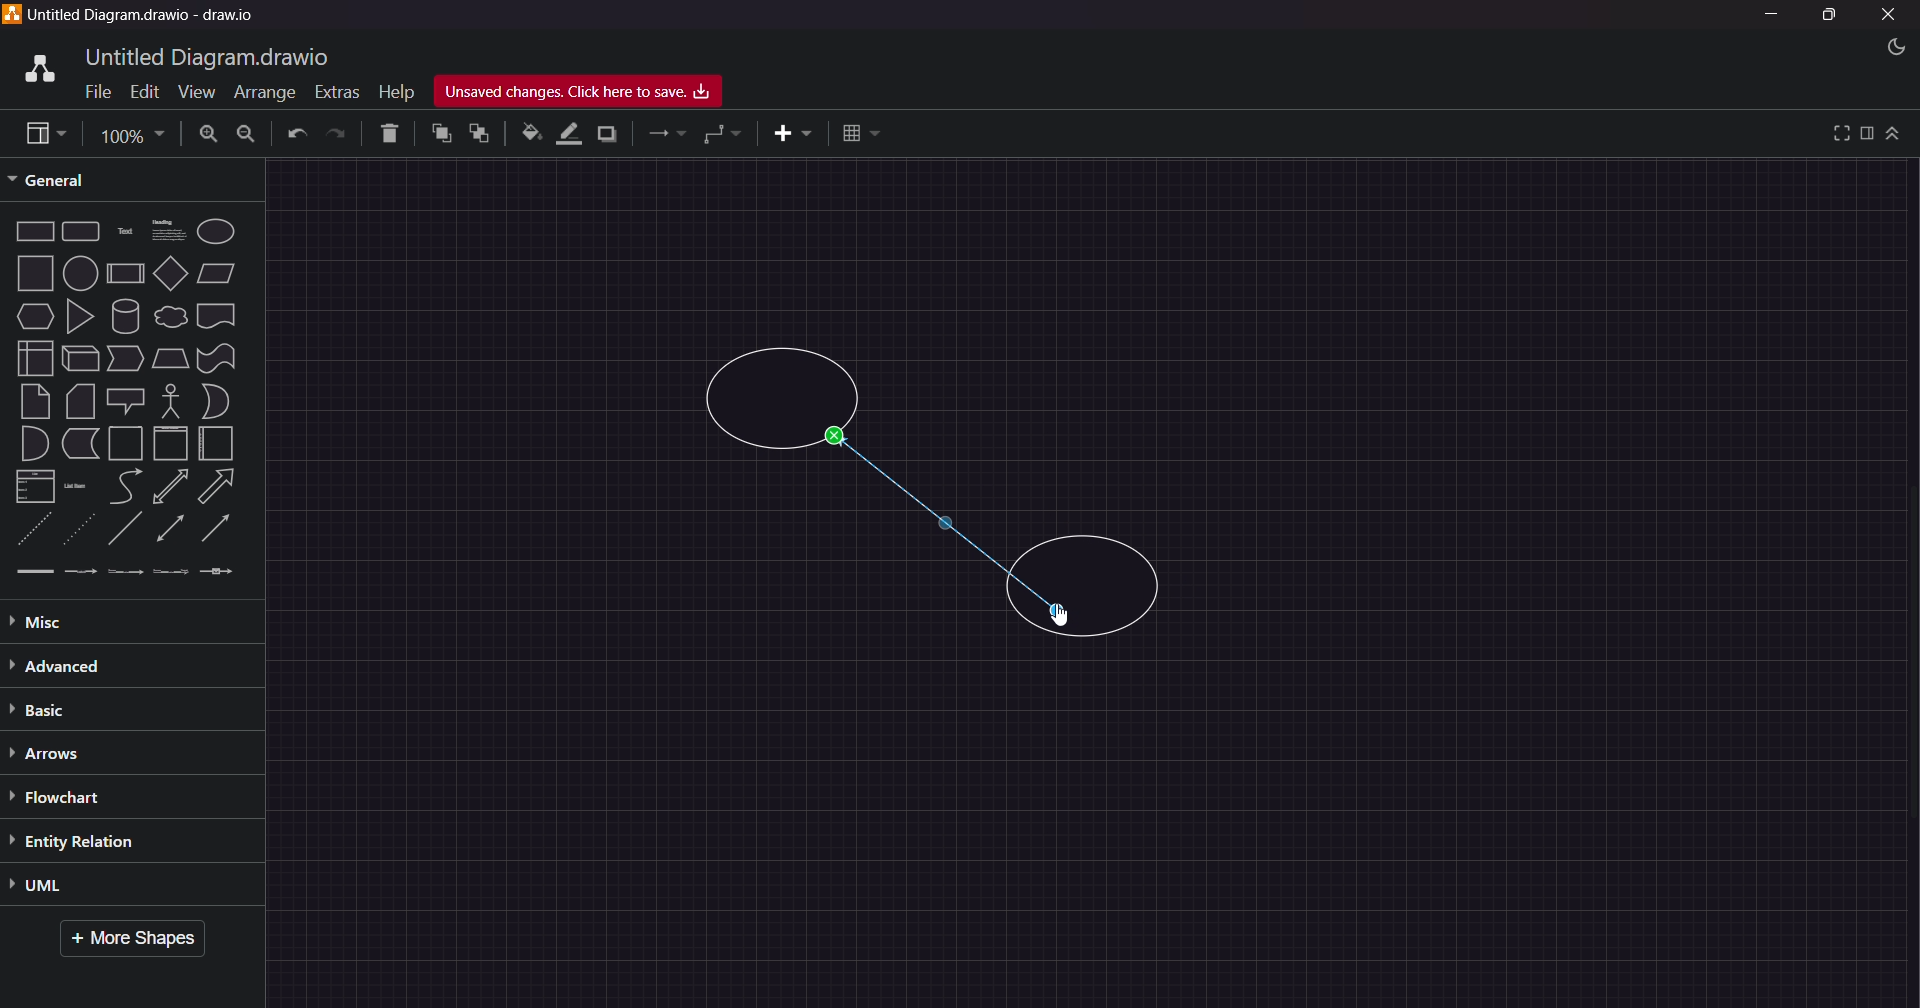 Image resolution: width=1920 pixels, height=1008 pixels. Describe the element at coordinates (127, 400) in the screenshot. I see `Shapes` at that location.